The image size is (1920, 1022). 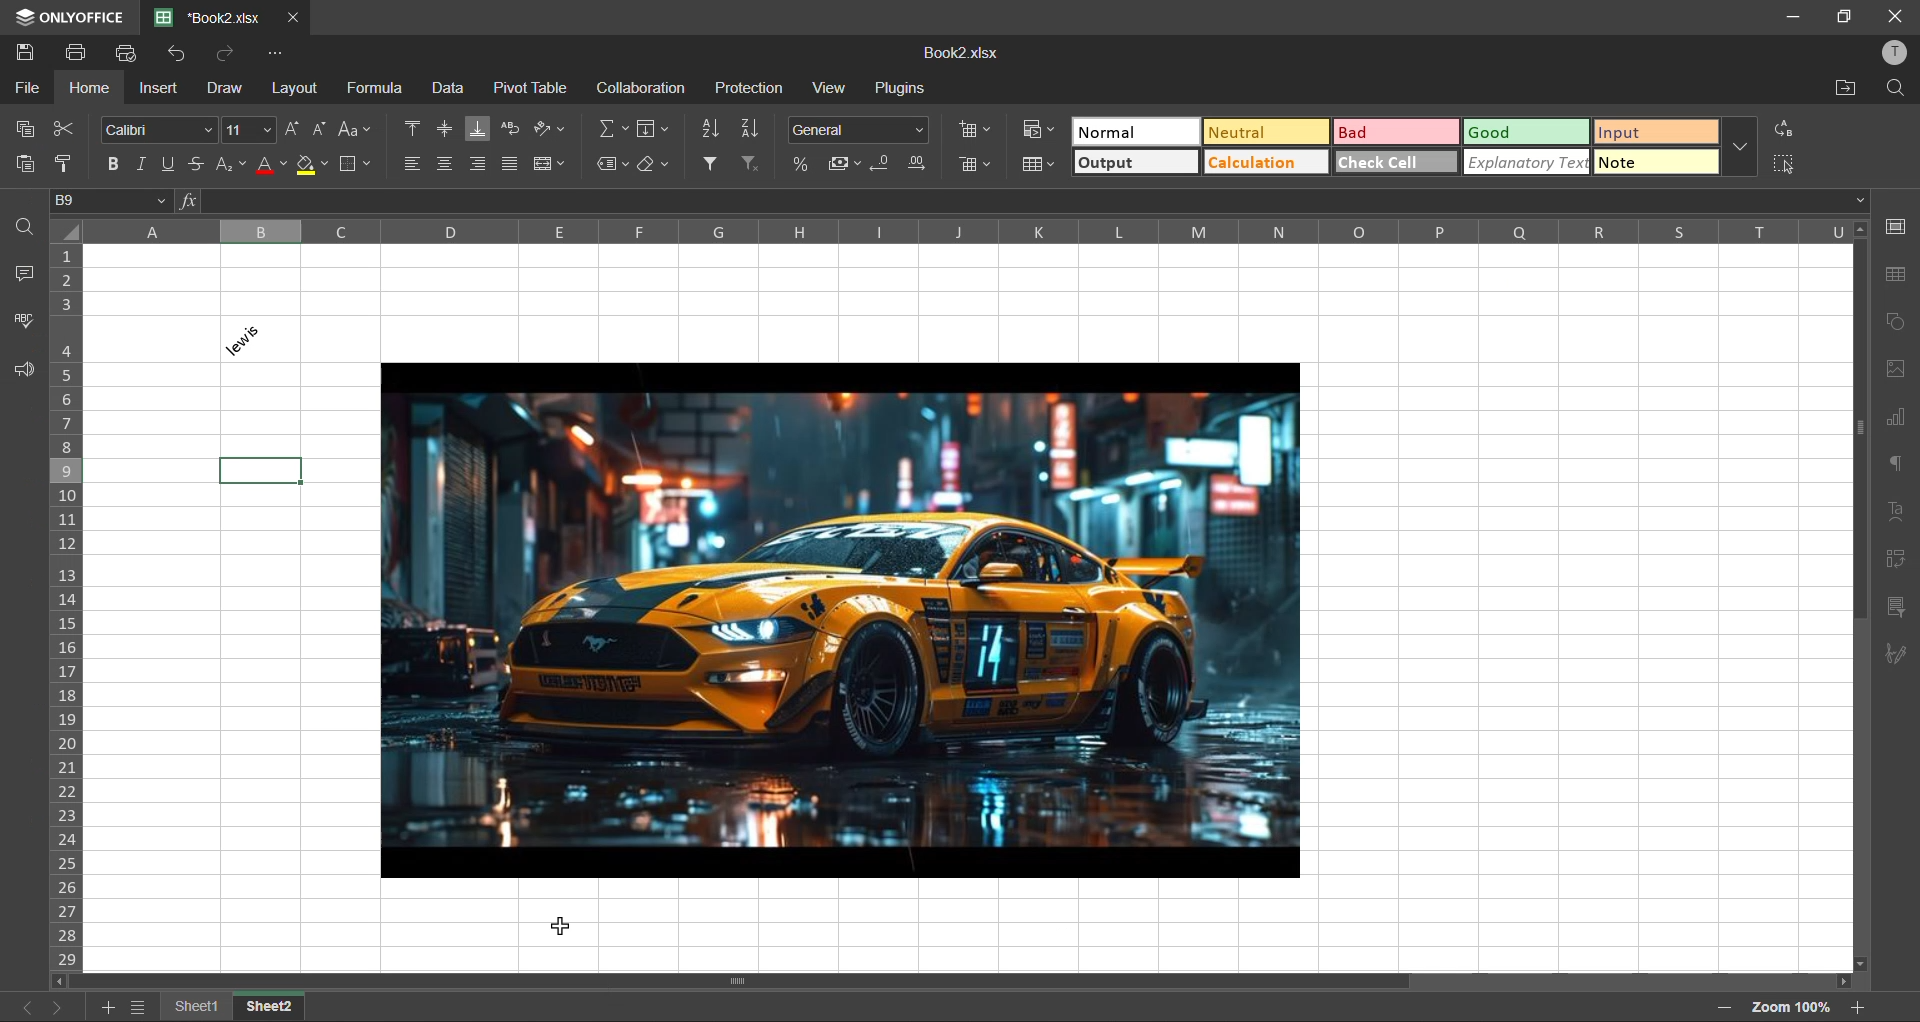 I want to click on comments, so click(x=23, y=275).